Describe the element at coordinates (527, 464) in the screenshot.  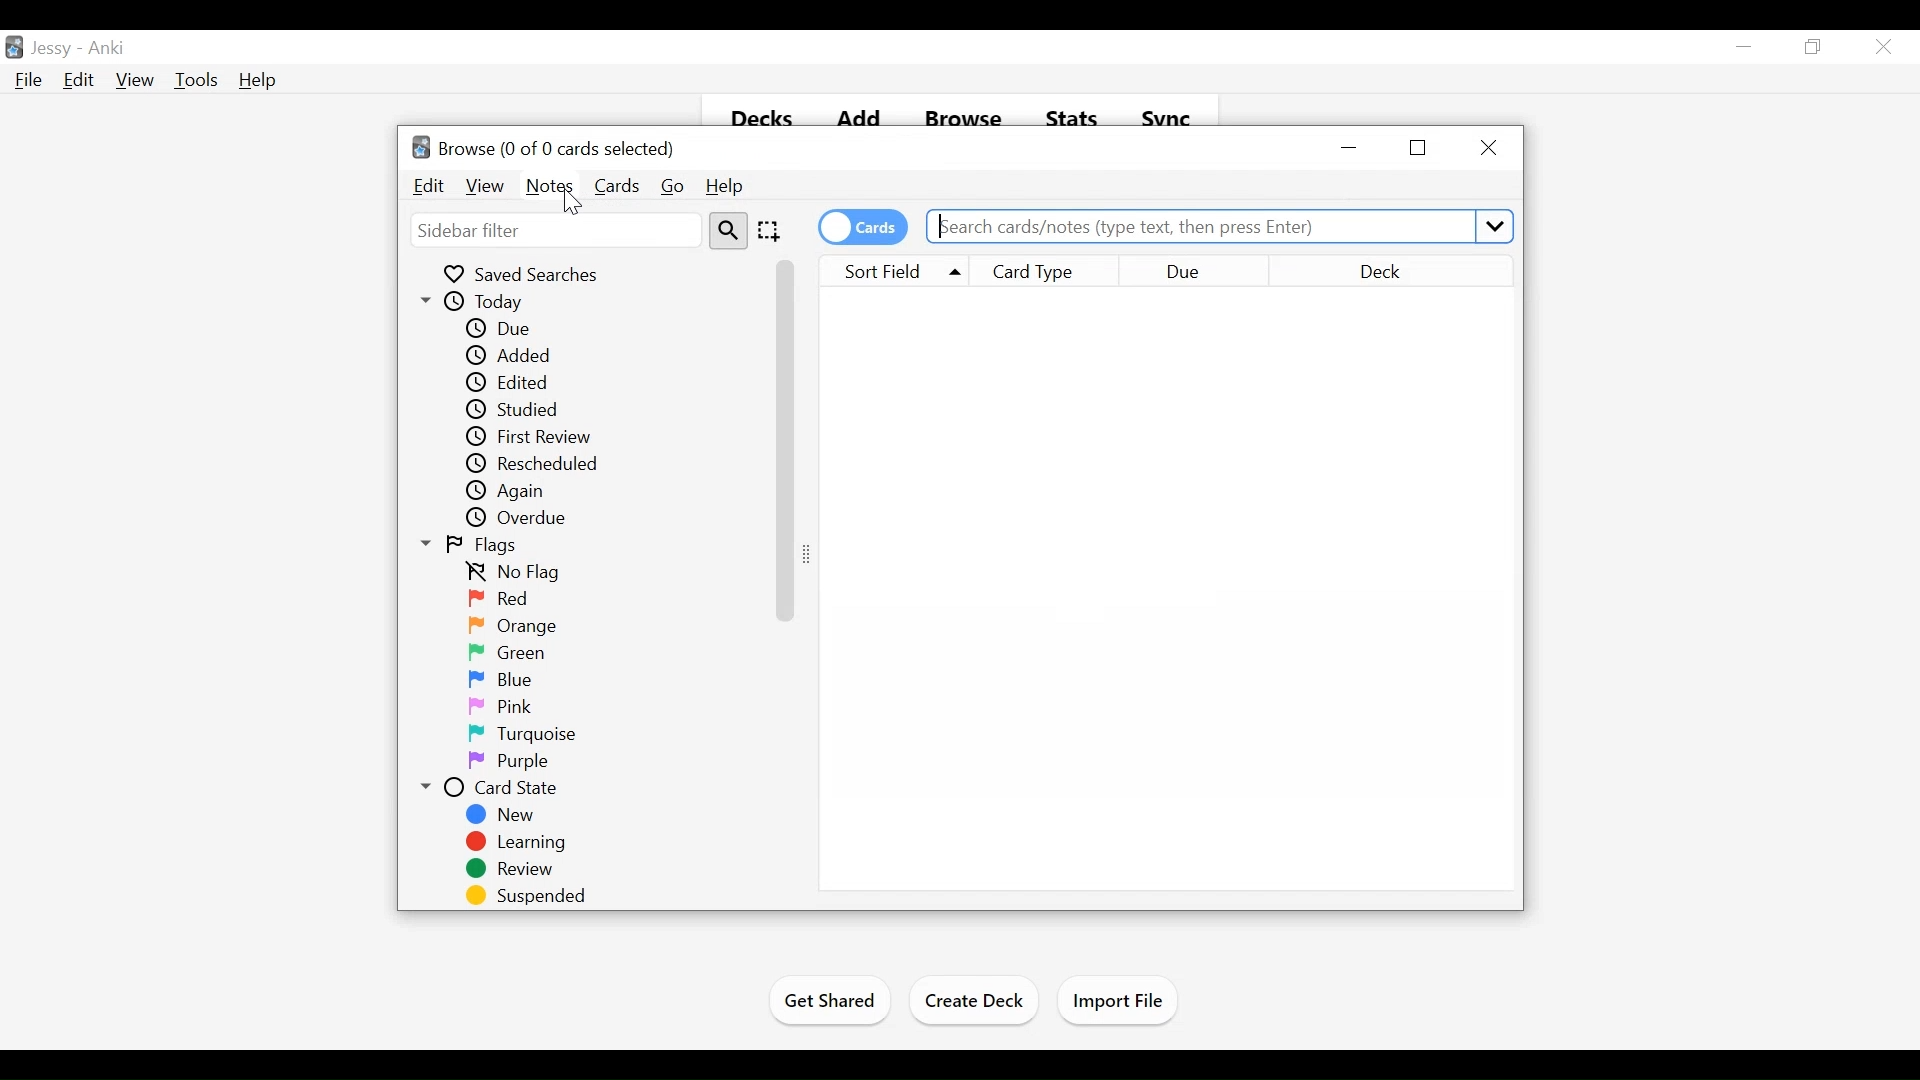
I see `Rescheduled` at that location.